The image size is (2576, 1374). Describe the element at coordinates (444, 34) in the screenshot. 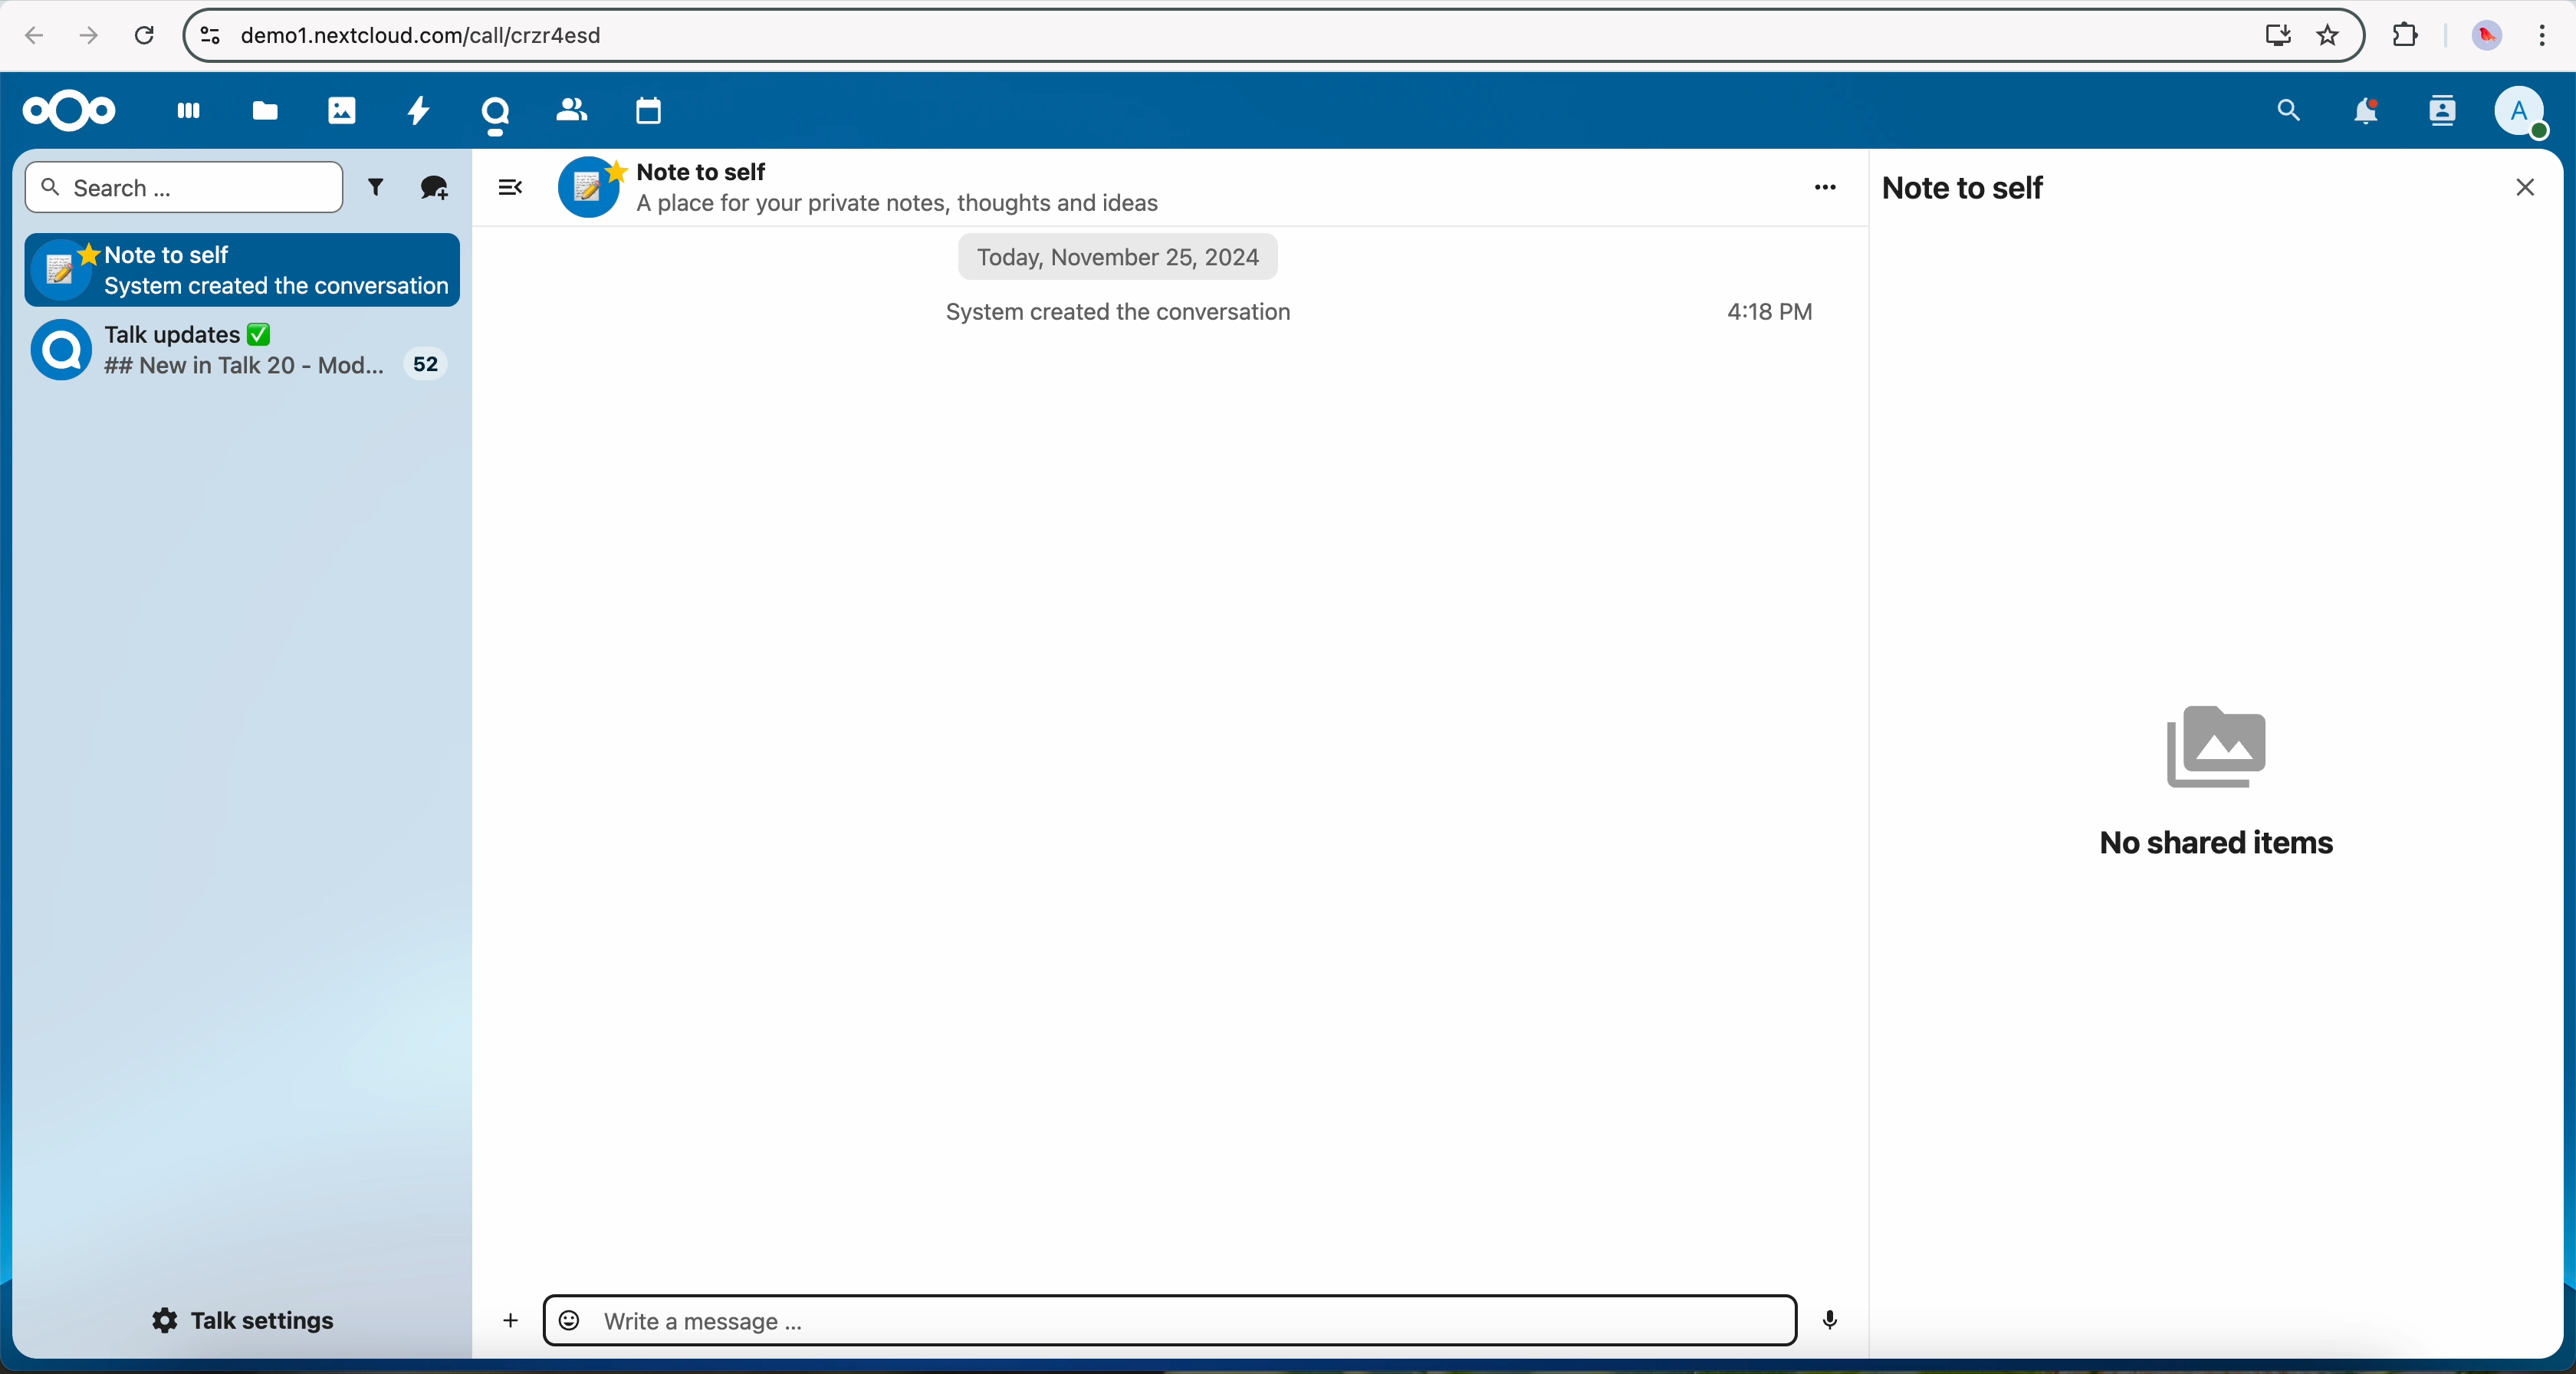

I see `URL` at that location.